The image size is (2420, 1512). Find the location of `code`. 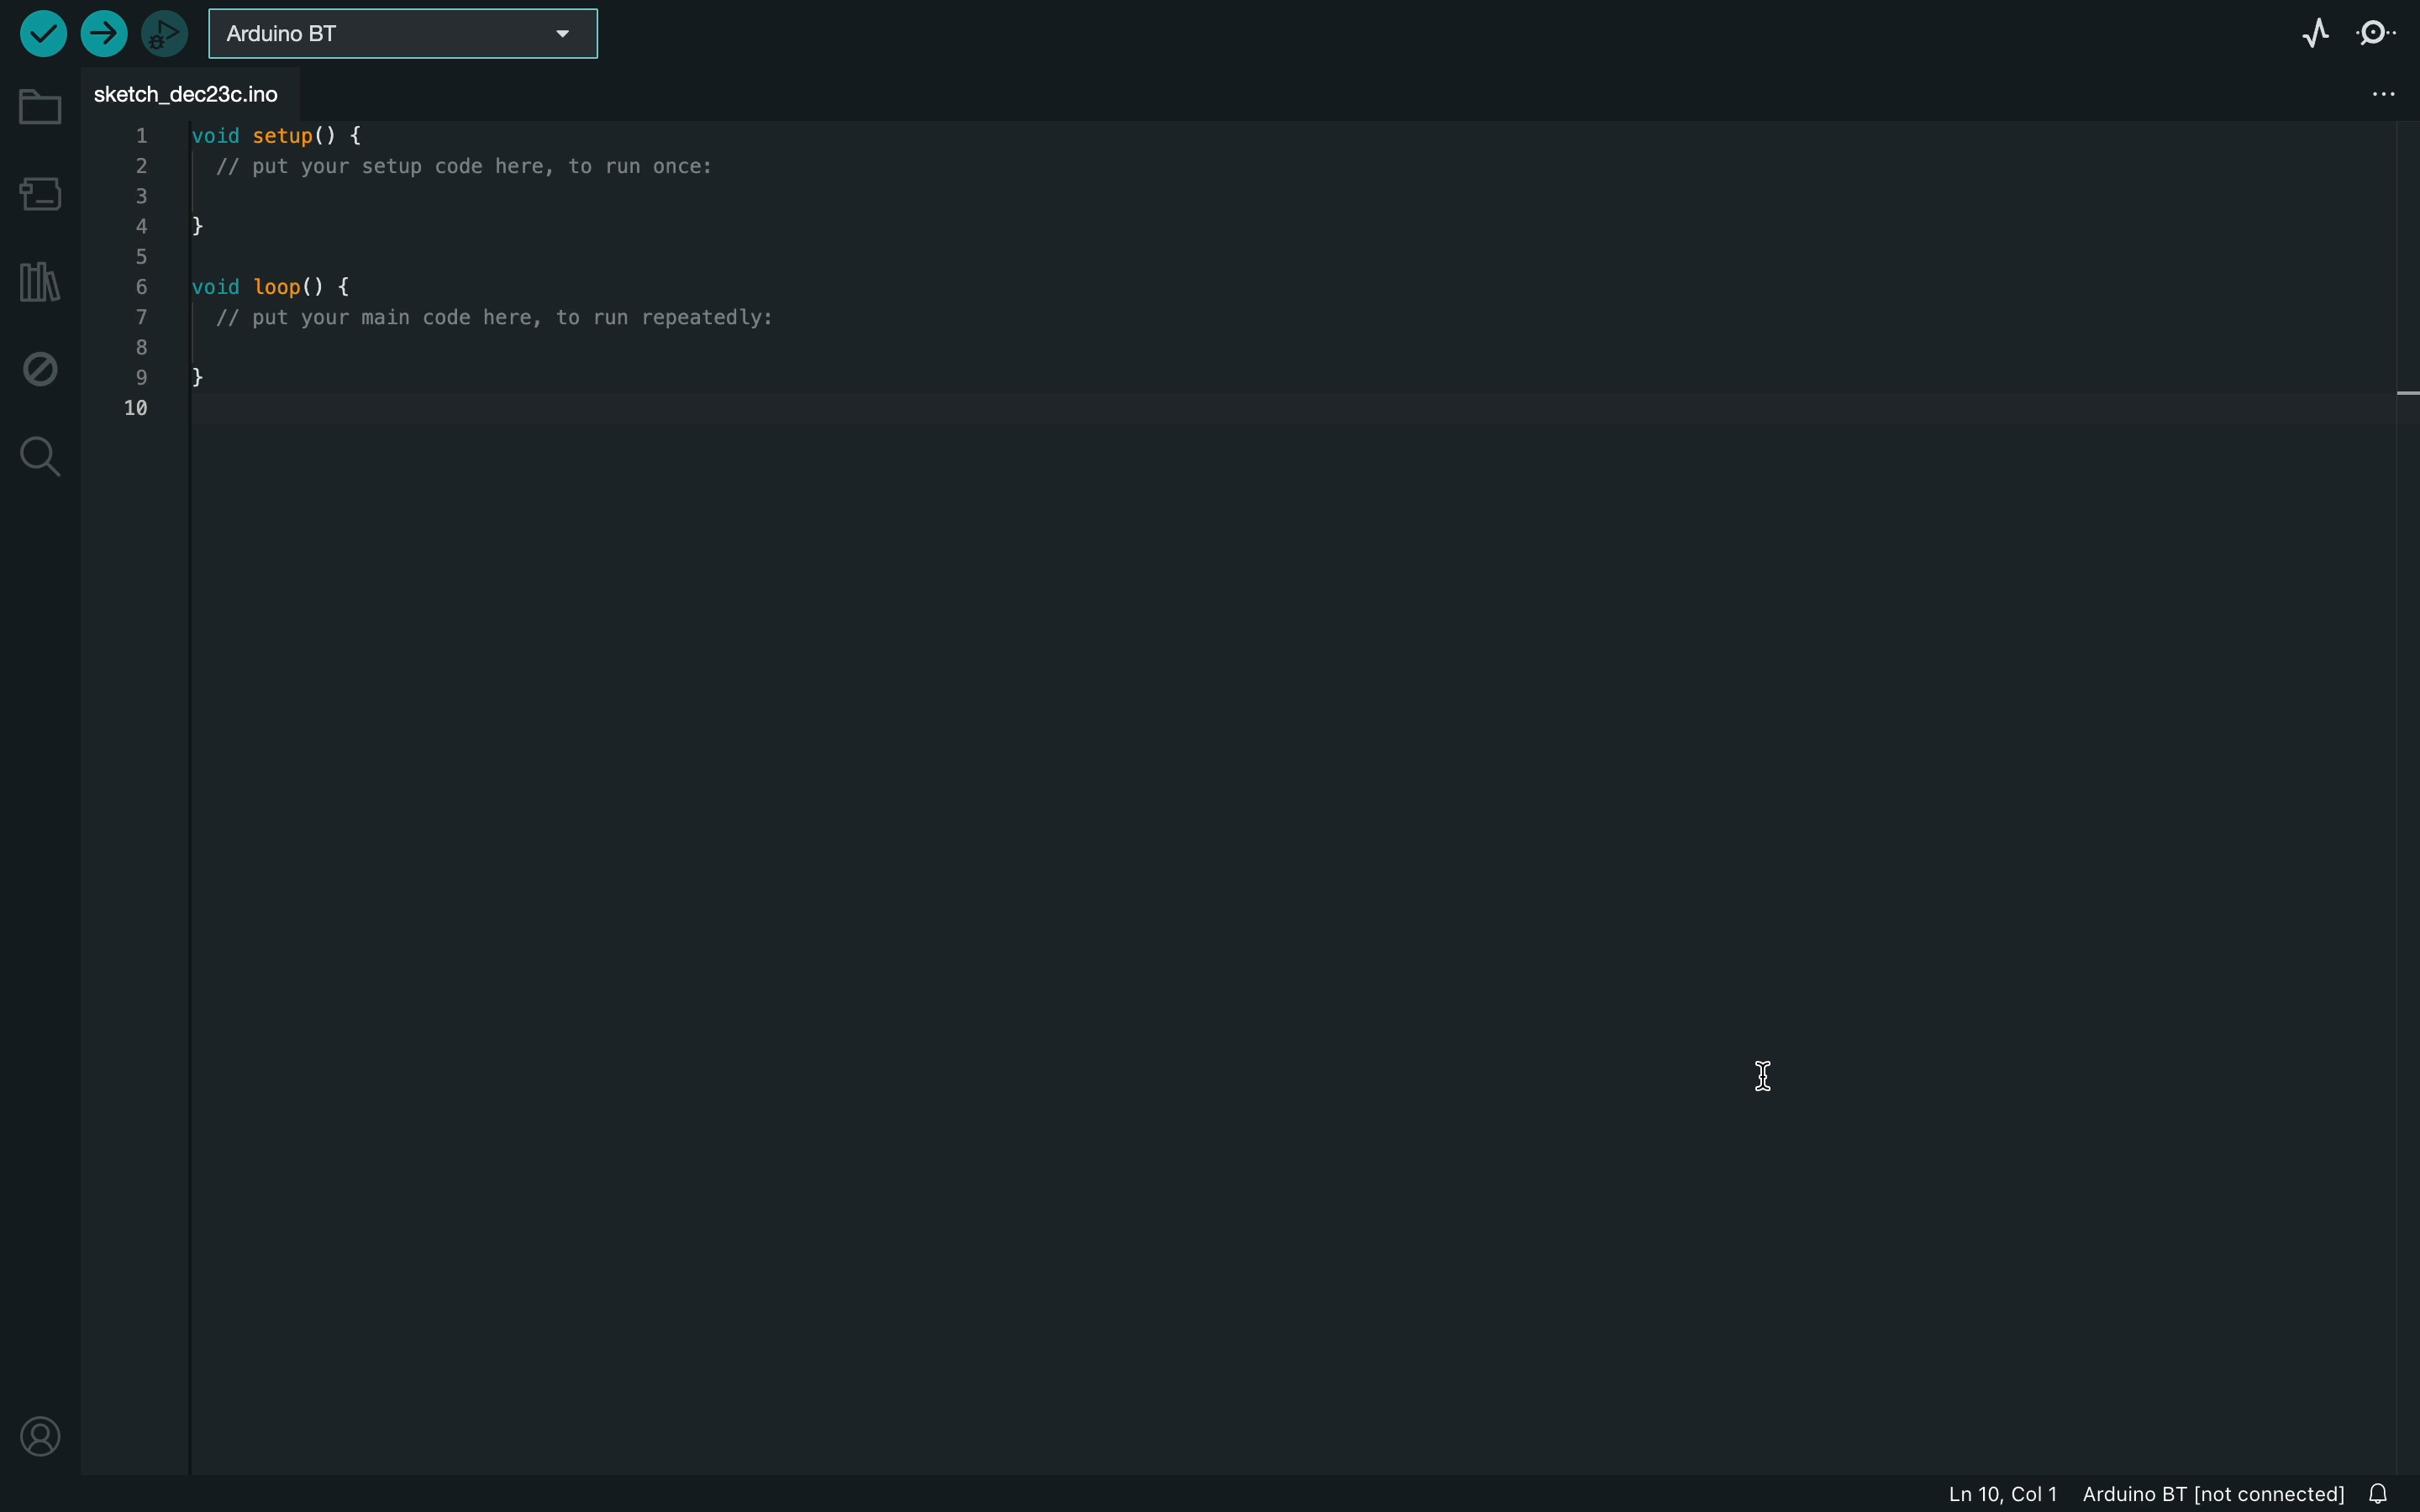

code is located at coordinates (432, 282).